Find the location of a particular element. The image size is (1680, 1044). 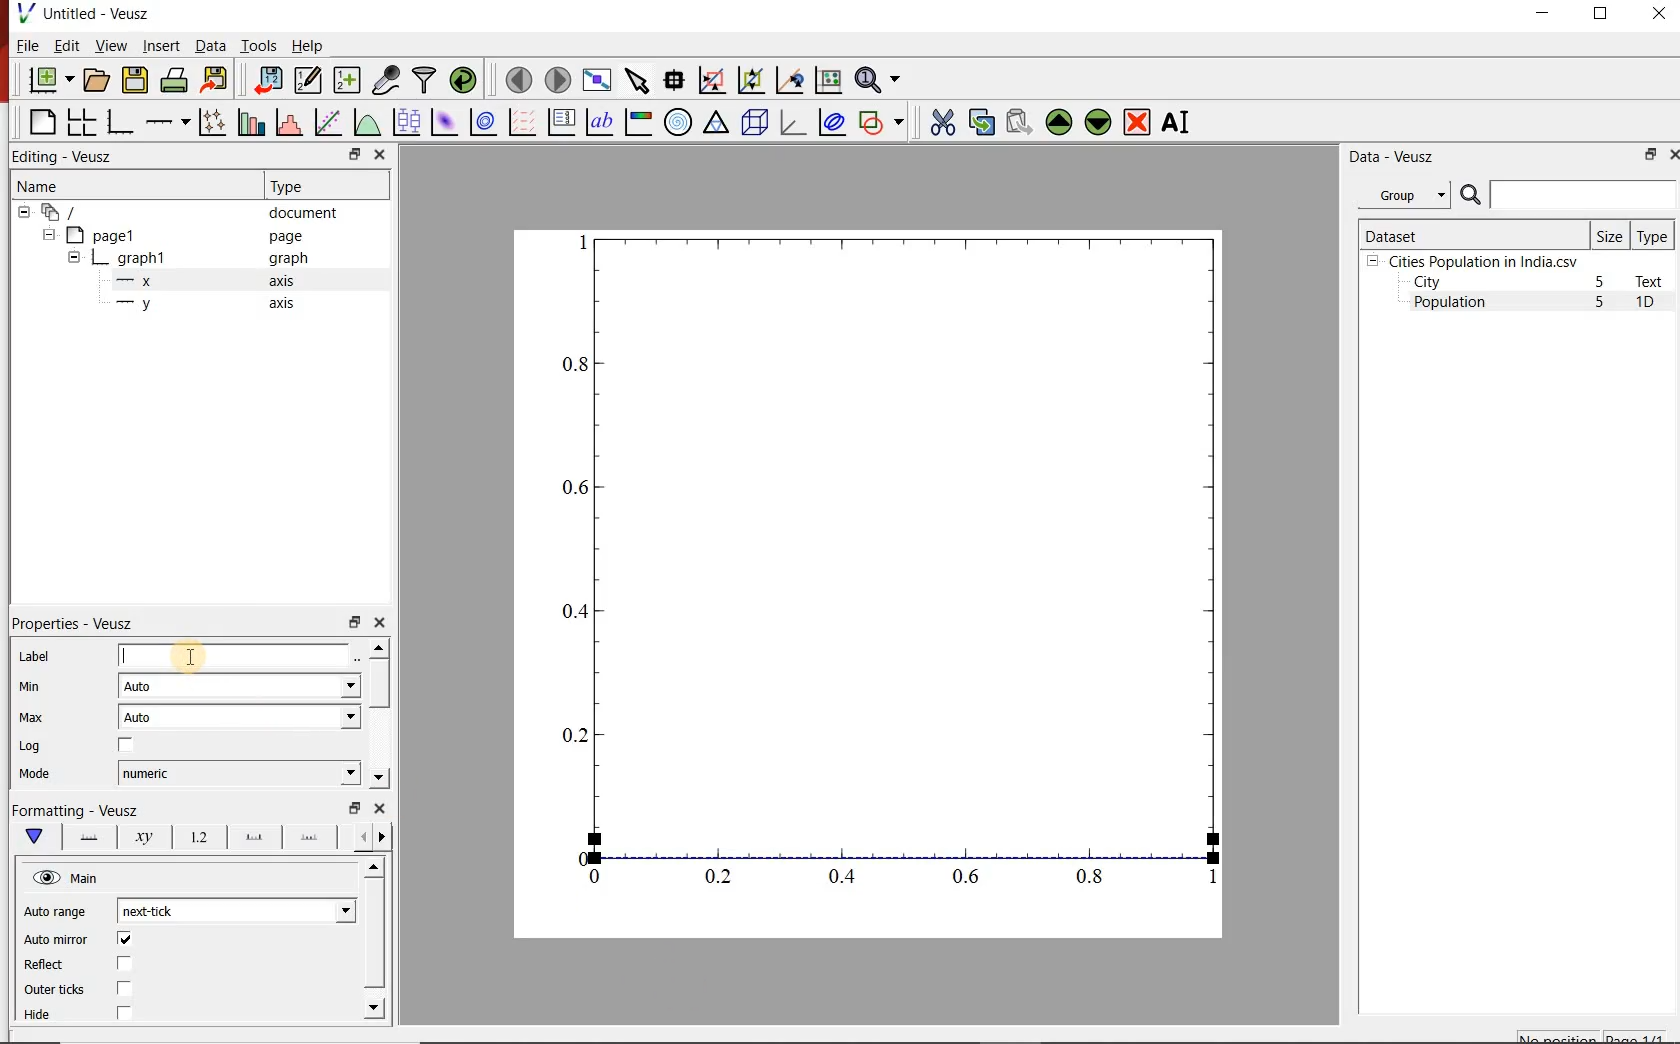

Auto is located at coordinates (240, 685).